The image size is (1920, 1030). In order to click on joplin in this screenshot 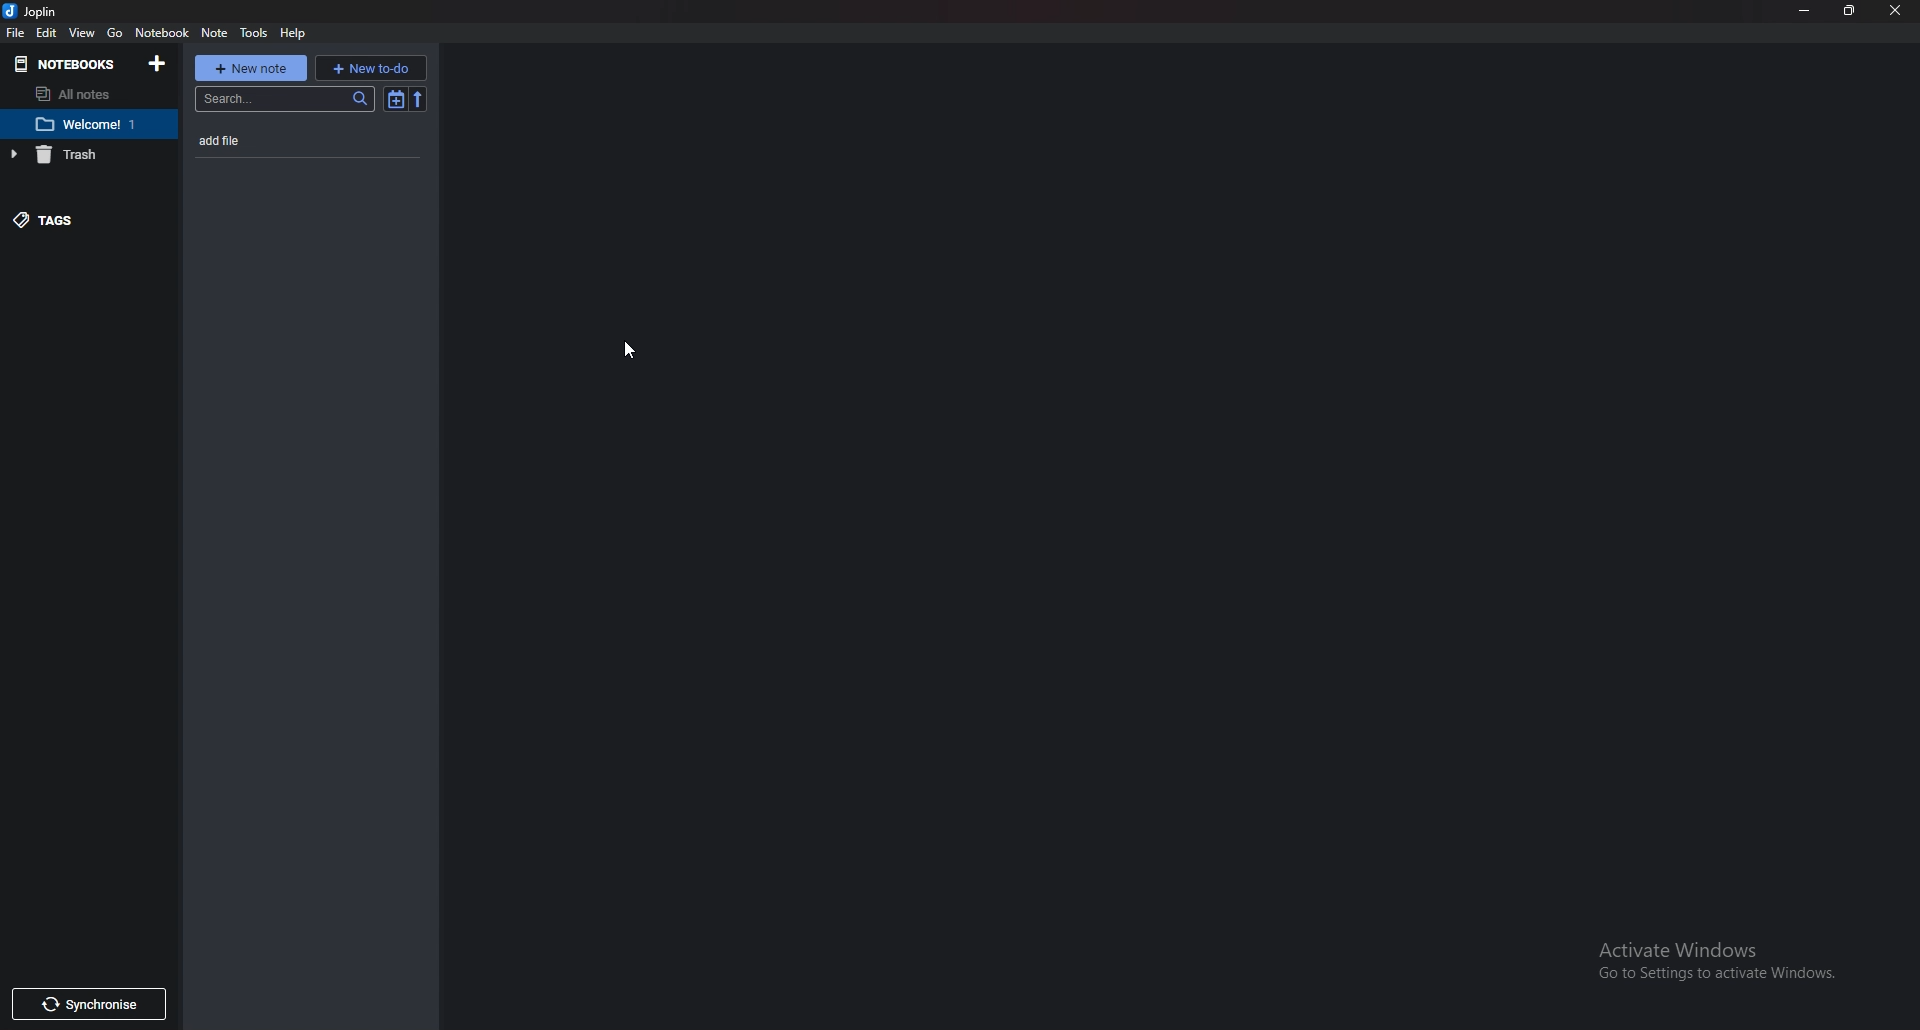, I will do `click(37, 13)`.